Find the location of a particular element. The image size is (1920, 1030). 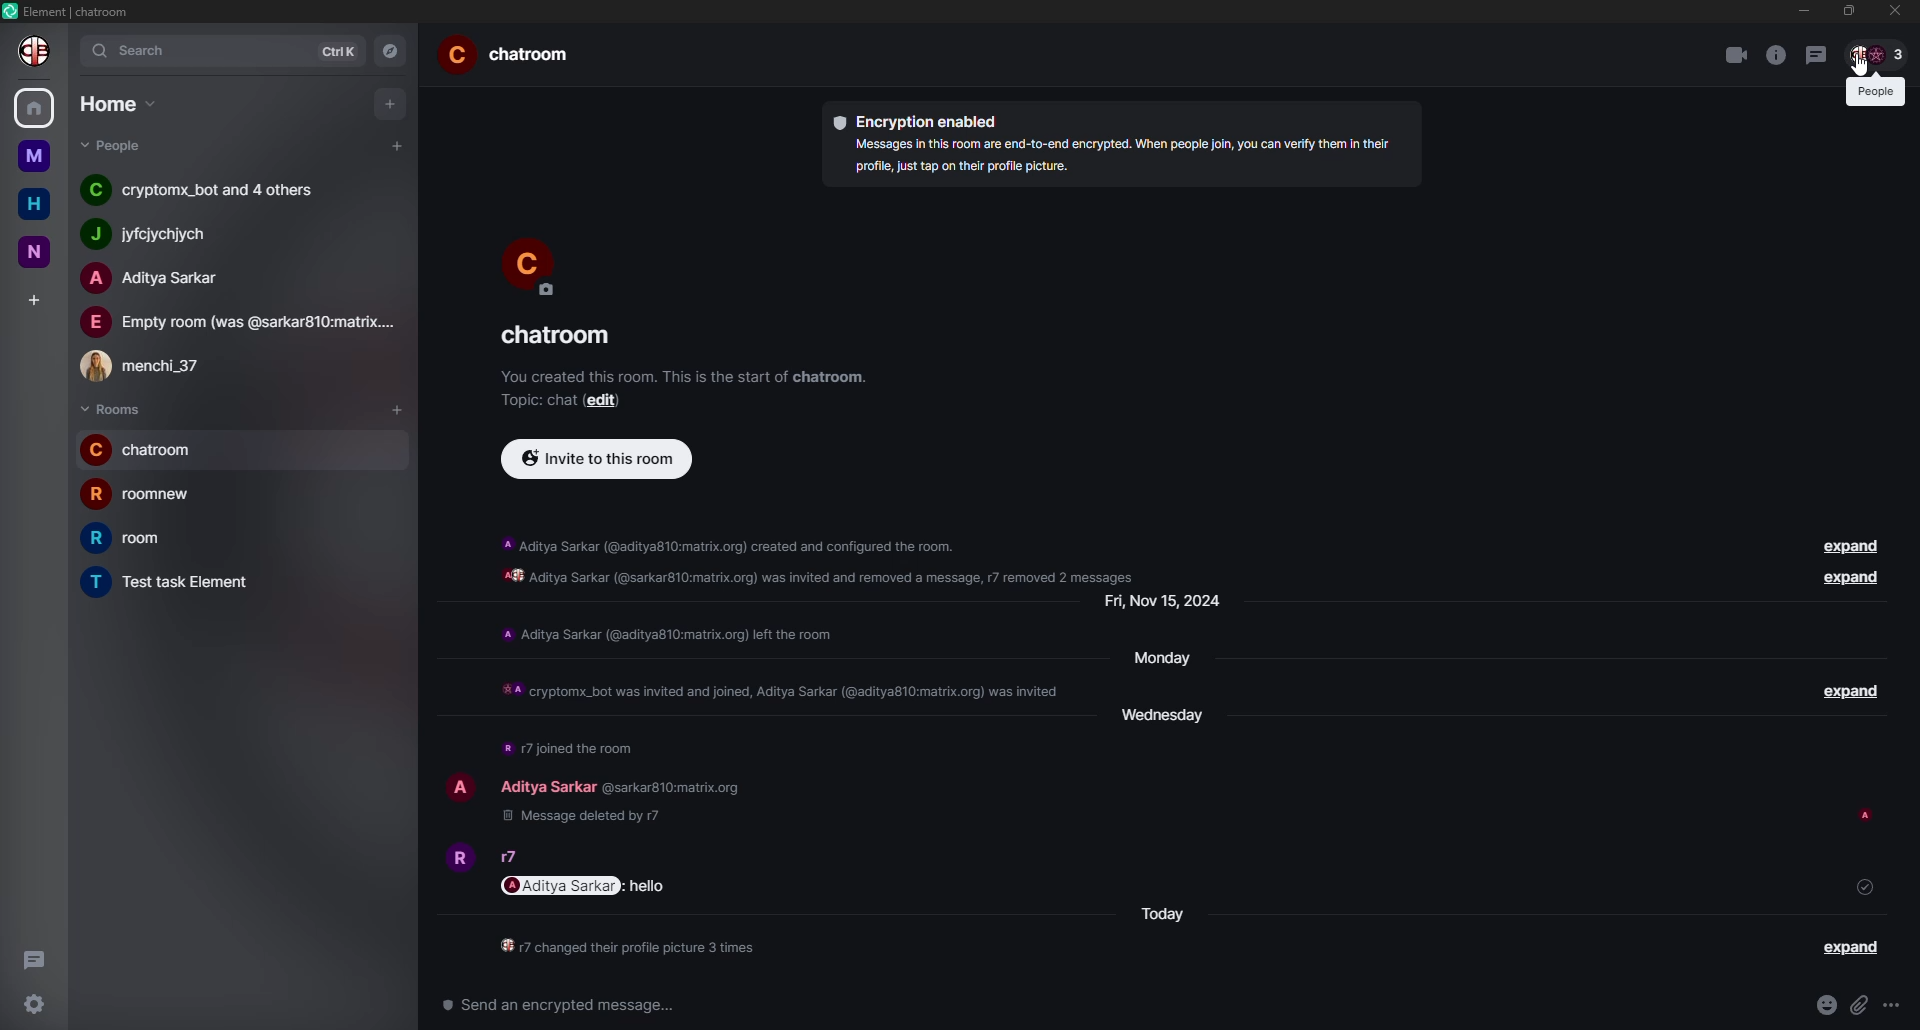

add is located at coordinates (402, 408).